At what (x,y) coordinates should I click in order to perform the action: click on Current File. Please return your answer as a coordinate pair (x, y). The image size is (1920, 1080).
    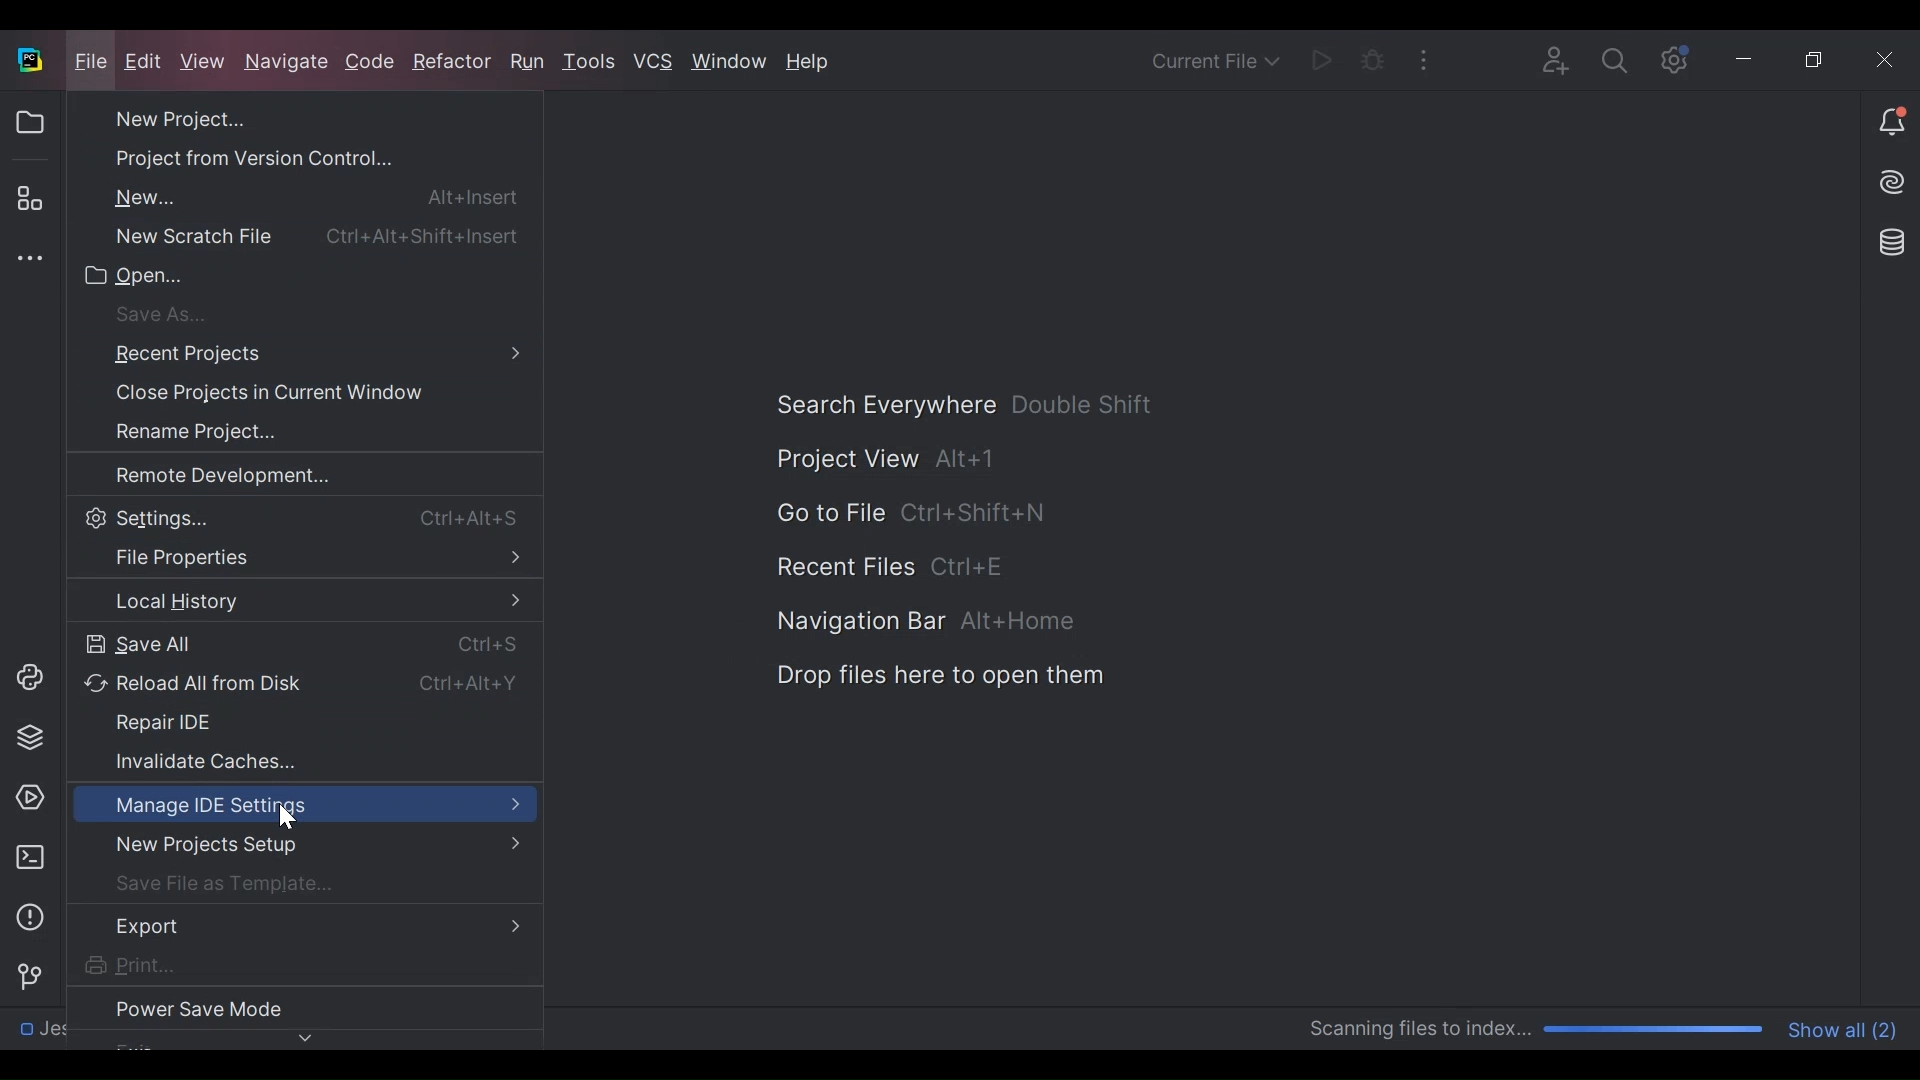
    Looking at the image, I should click on (1217, 59).